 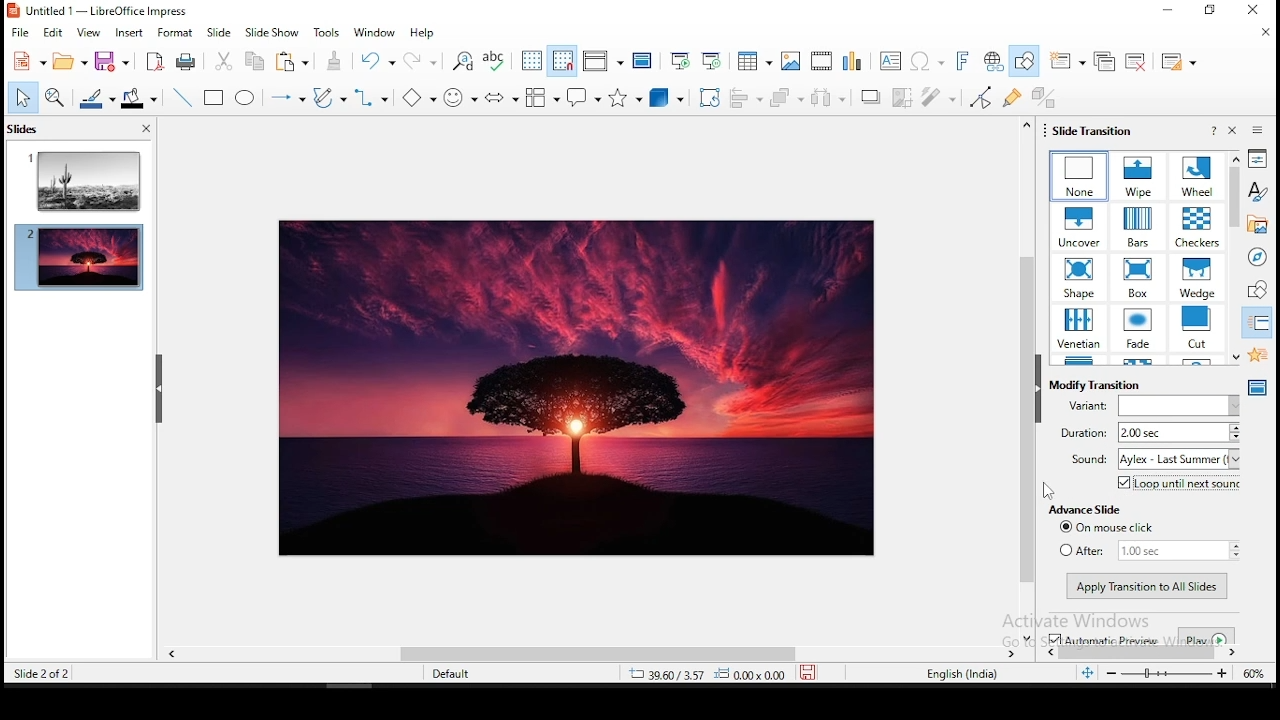 I want to click on transition effects, so click(x=1195, y=327).